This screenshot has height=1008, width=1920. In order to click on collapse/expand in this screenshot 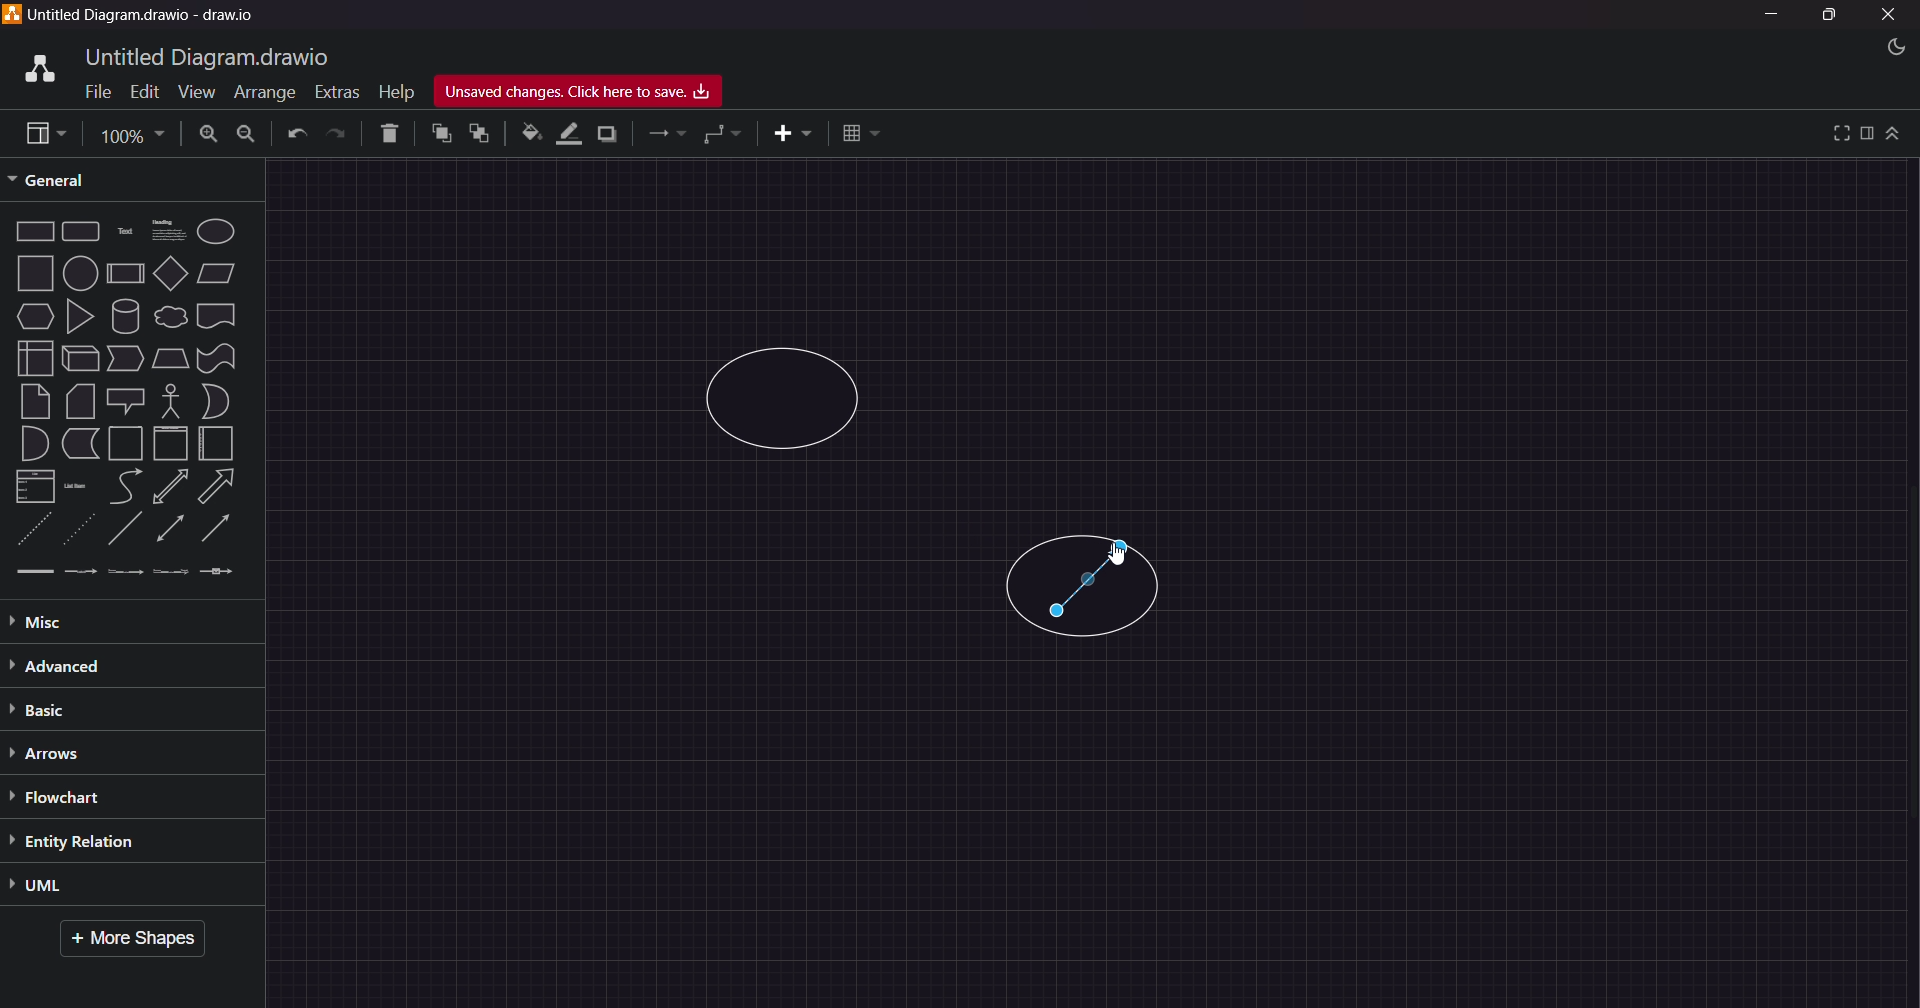, I will do `click(1895, 134)`.